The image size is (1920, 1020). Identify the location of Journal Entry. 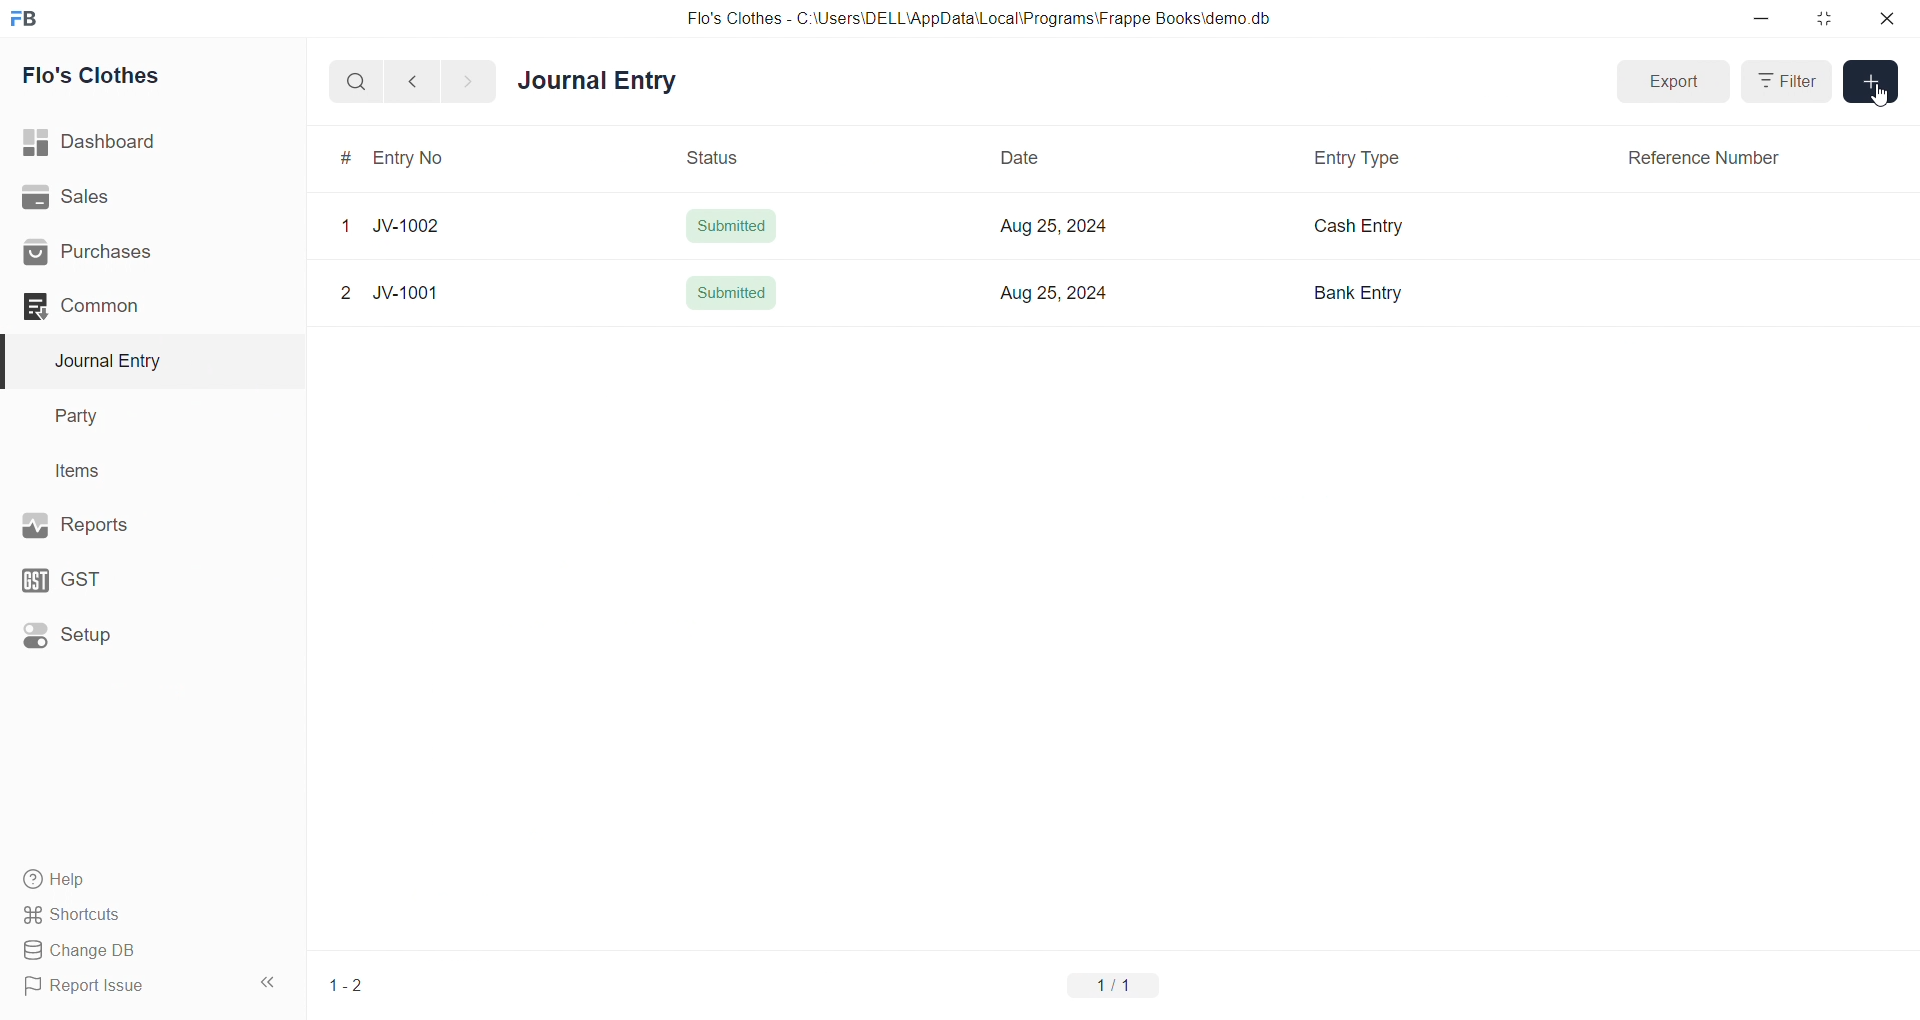
(142, 361).